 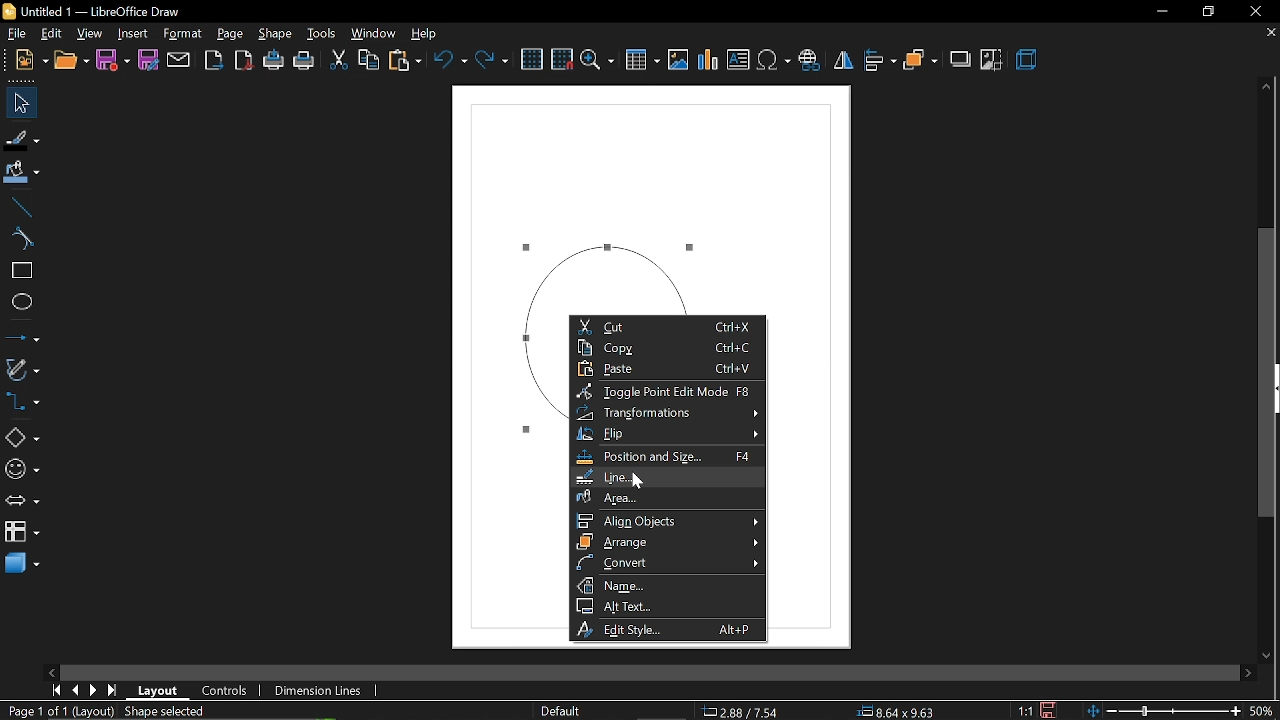 What do you see at coordinates (57, 691) in the screenshot?
I see `go to first page` at bounding box center [57, 691].